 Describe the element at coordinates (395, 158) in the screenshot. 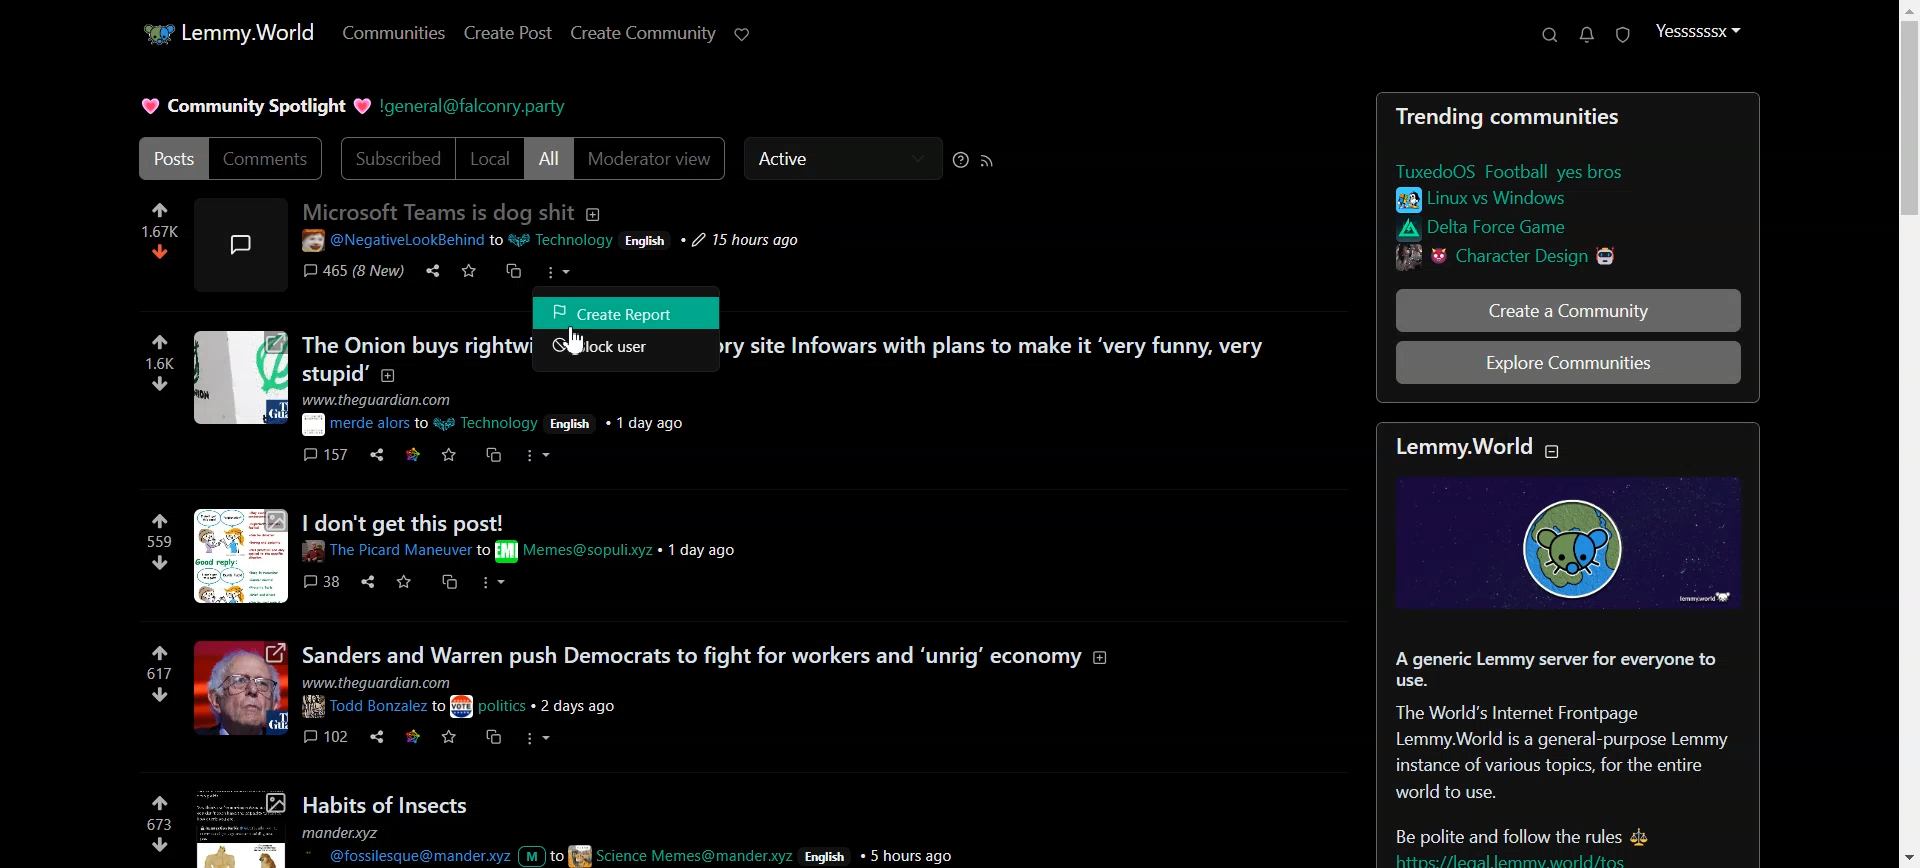

I see `Subscribed` at that location.